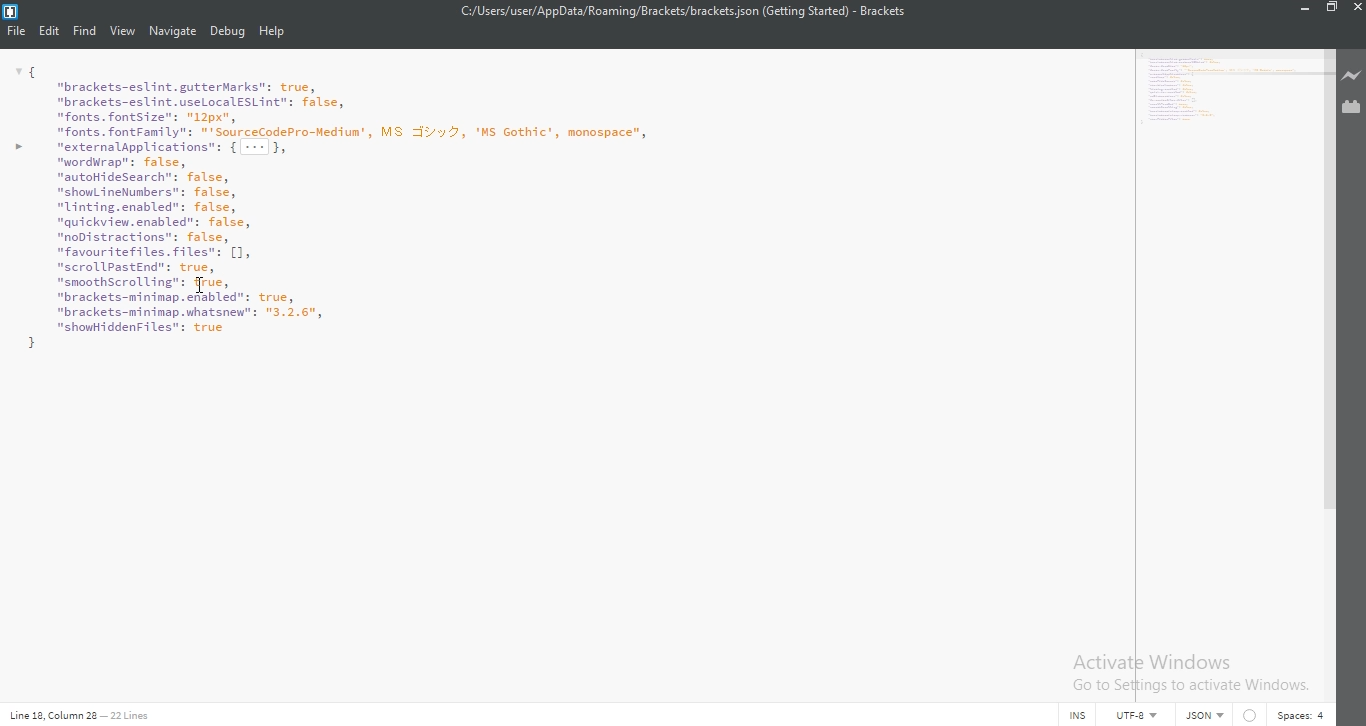 This screenshot has width=1366, height=726. I want to click on Restore, so click(1330, 8).